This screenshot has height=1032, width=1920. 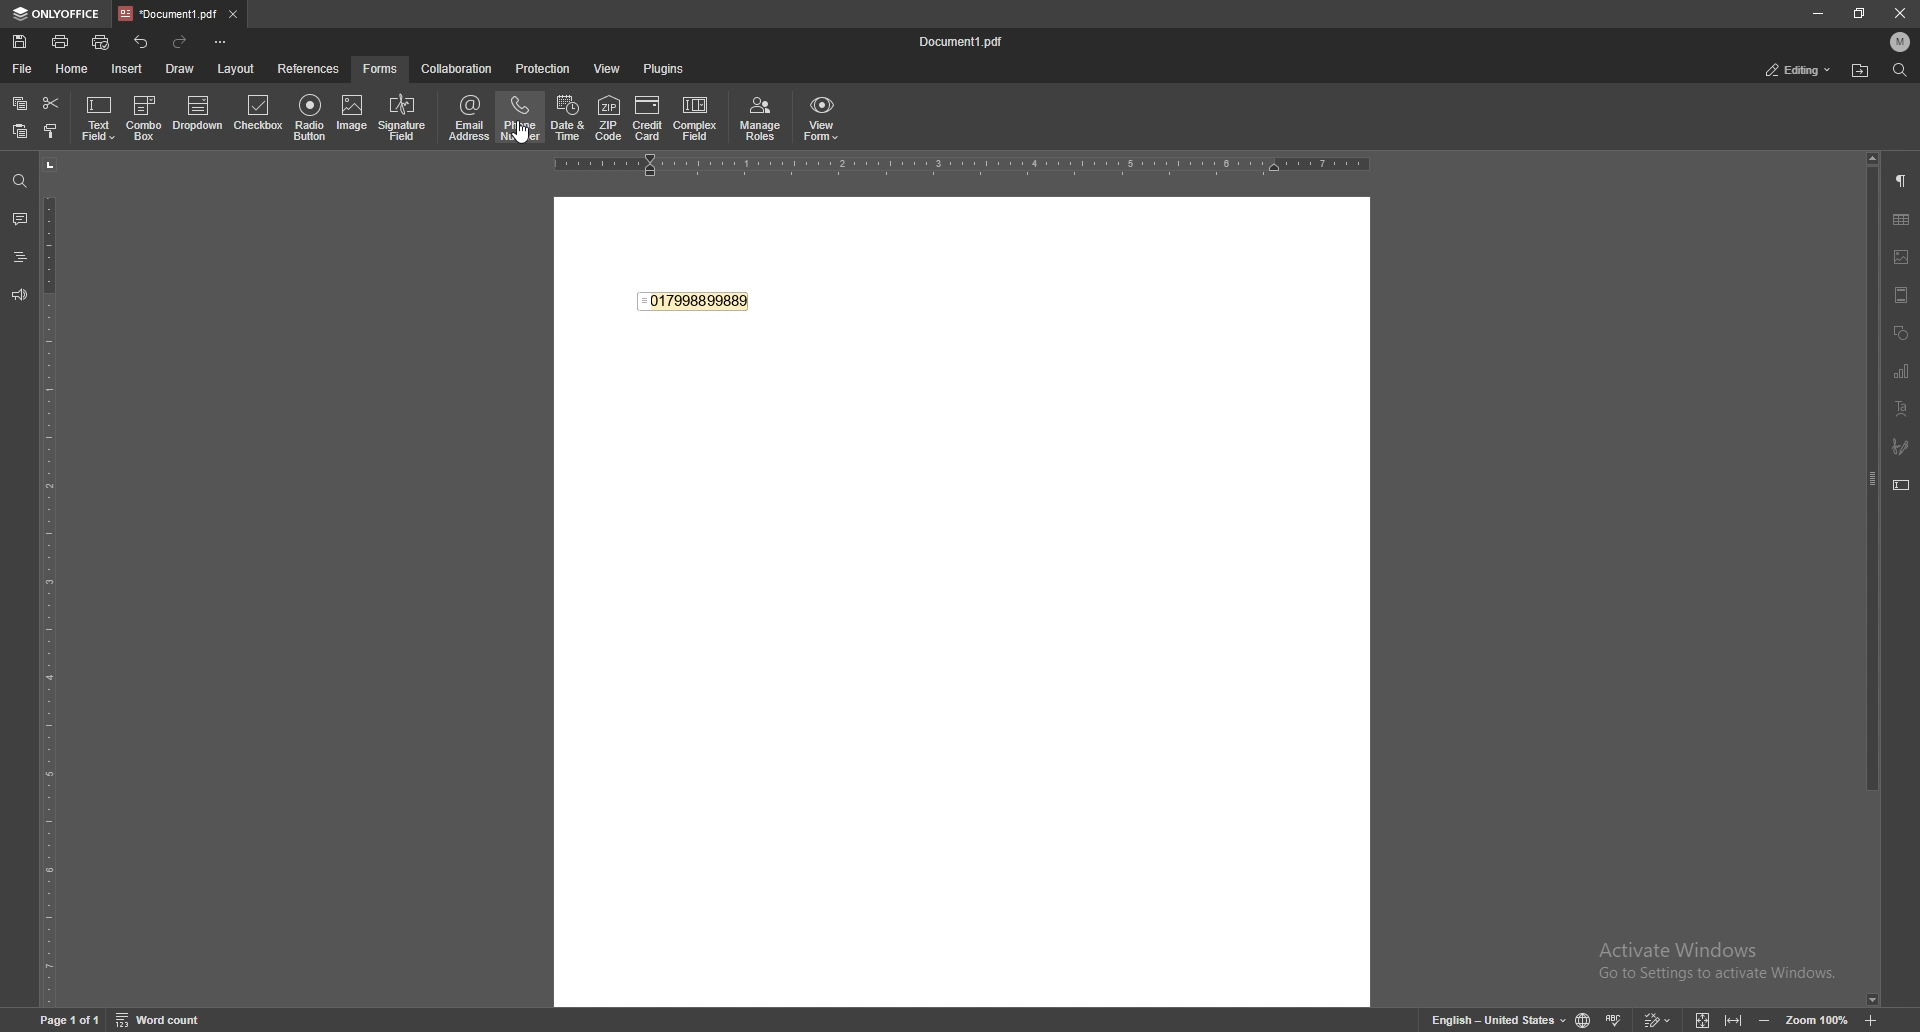 I want to click on text art, so click(x=1901, y=409).